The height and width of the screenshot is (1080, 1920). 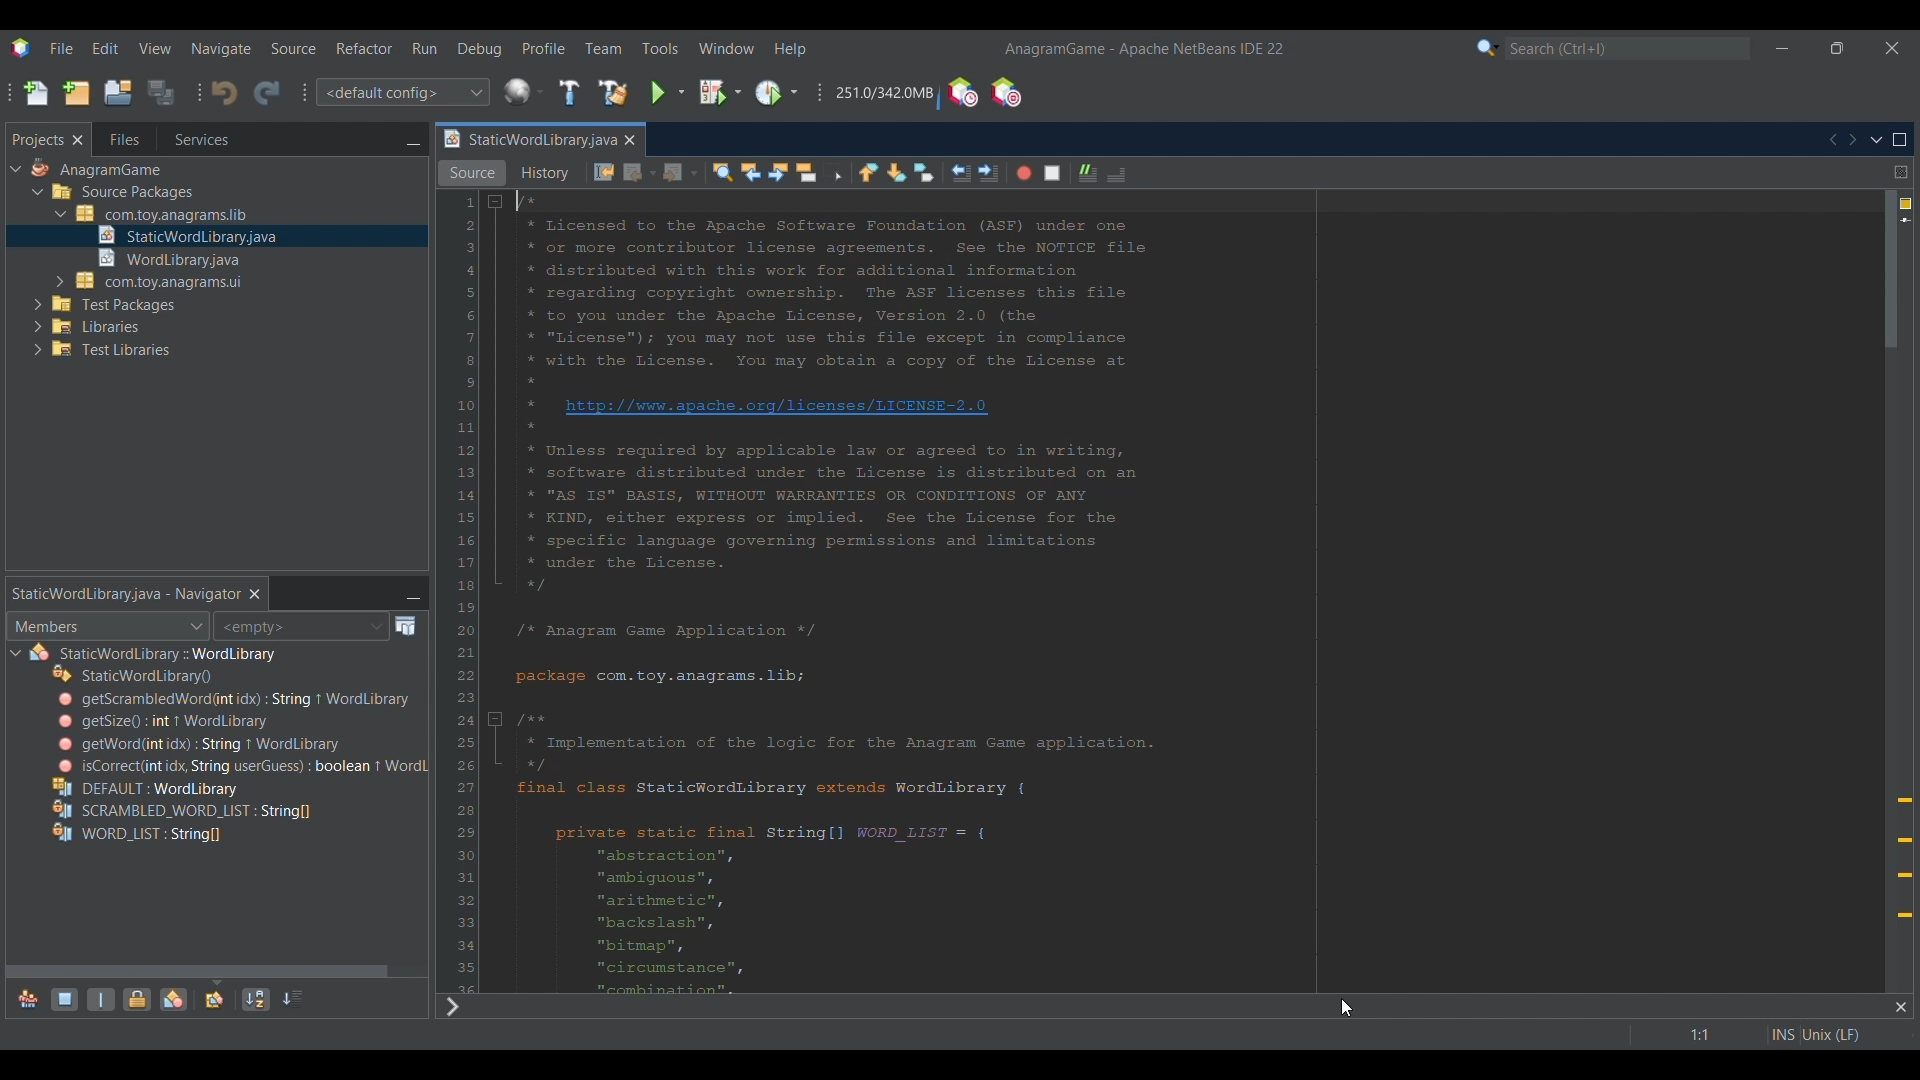 What do you see at coordinates (1053, 173) in the screenshot?
I see `Stop macro recording` at bounding box center [1053, 173].